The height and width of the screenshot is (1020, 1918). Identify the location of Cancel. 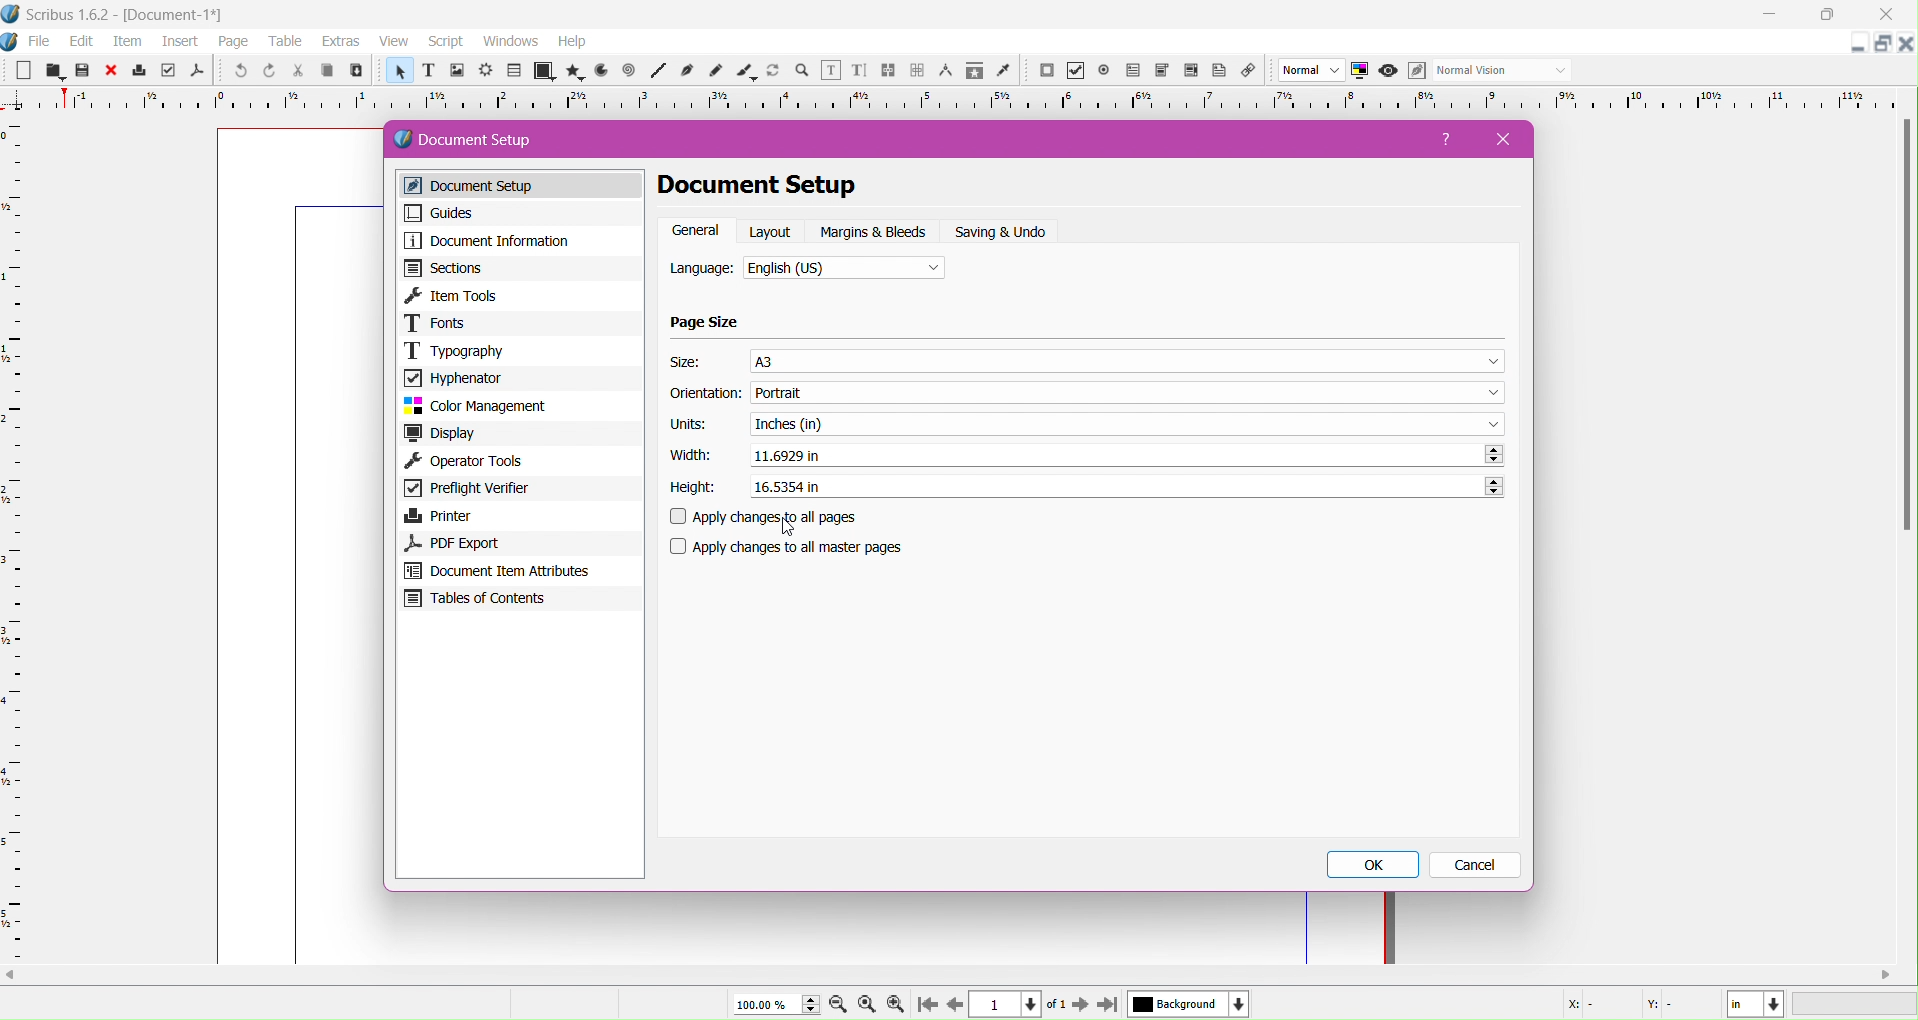
(1477, 866).